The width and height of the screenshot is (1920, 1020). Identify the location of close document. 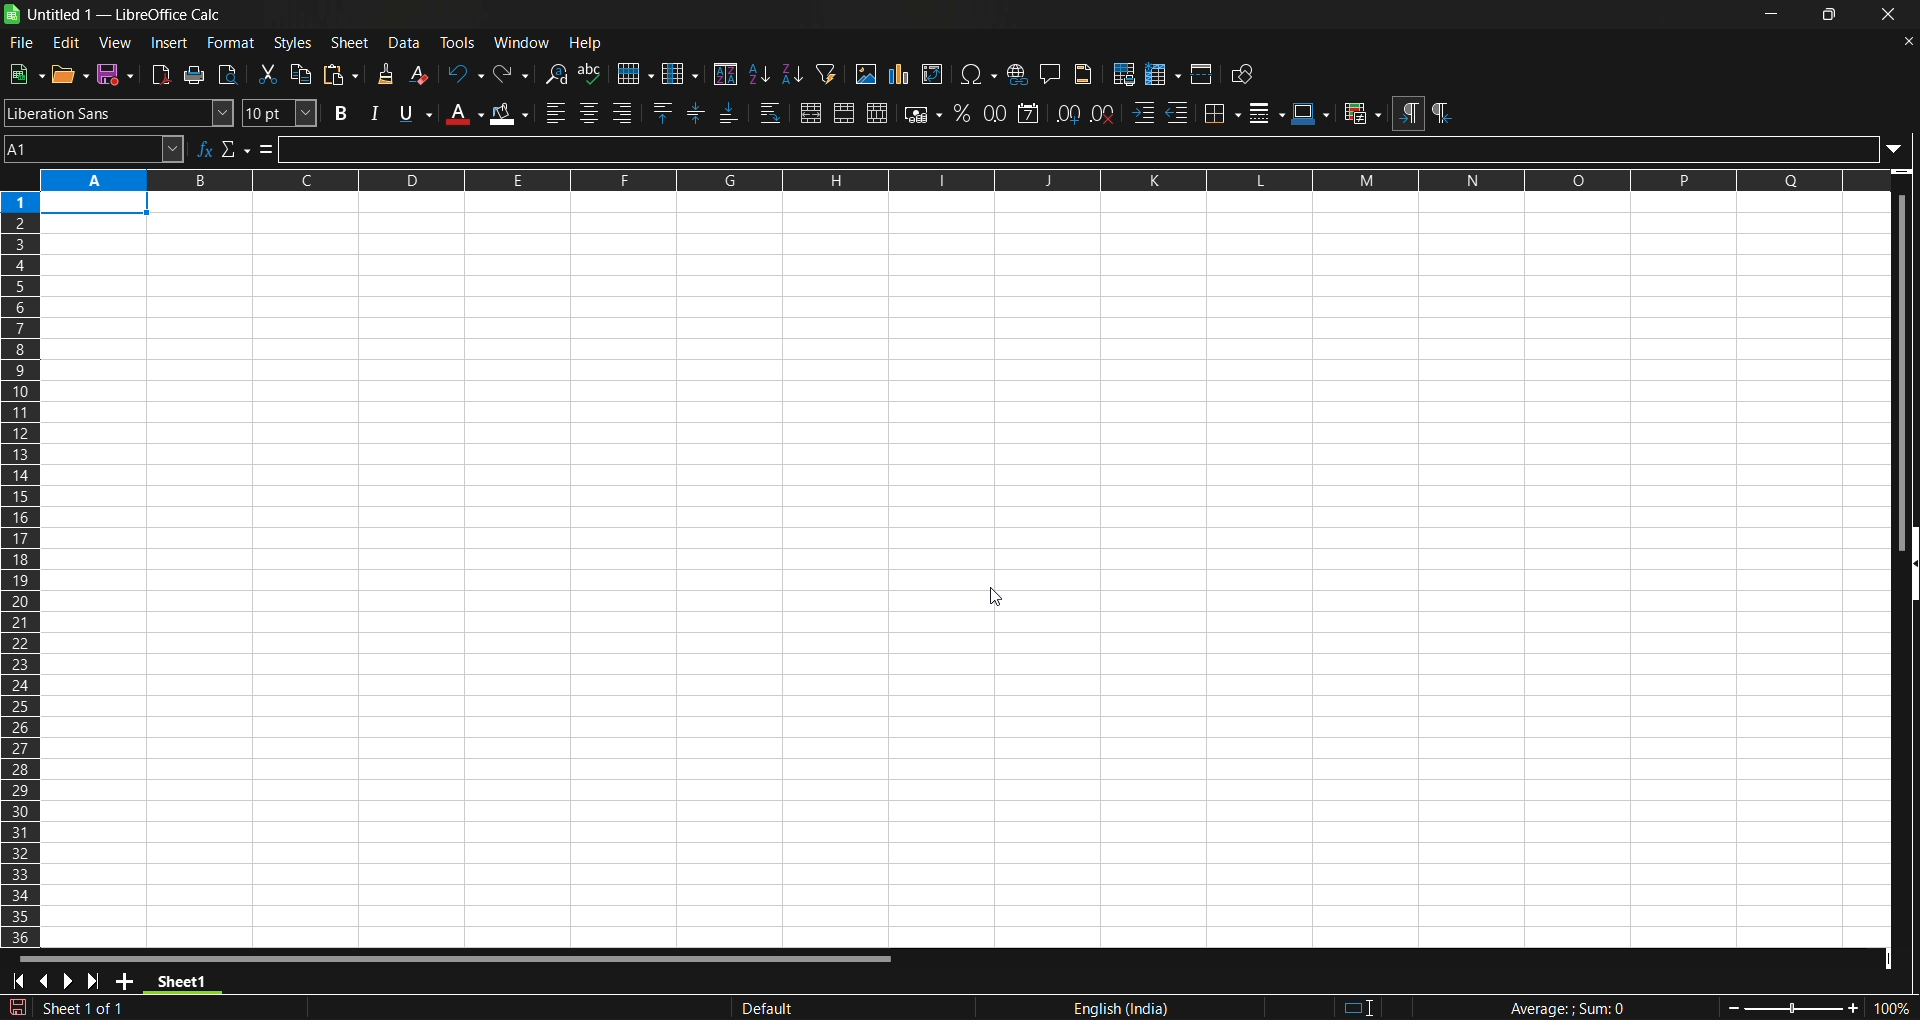
(1904, 40).